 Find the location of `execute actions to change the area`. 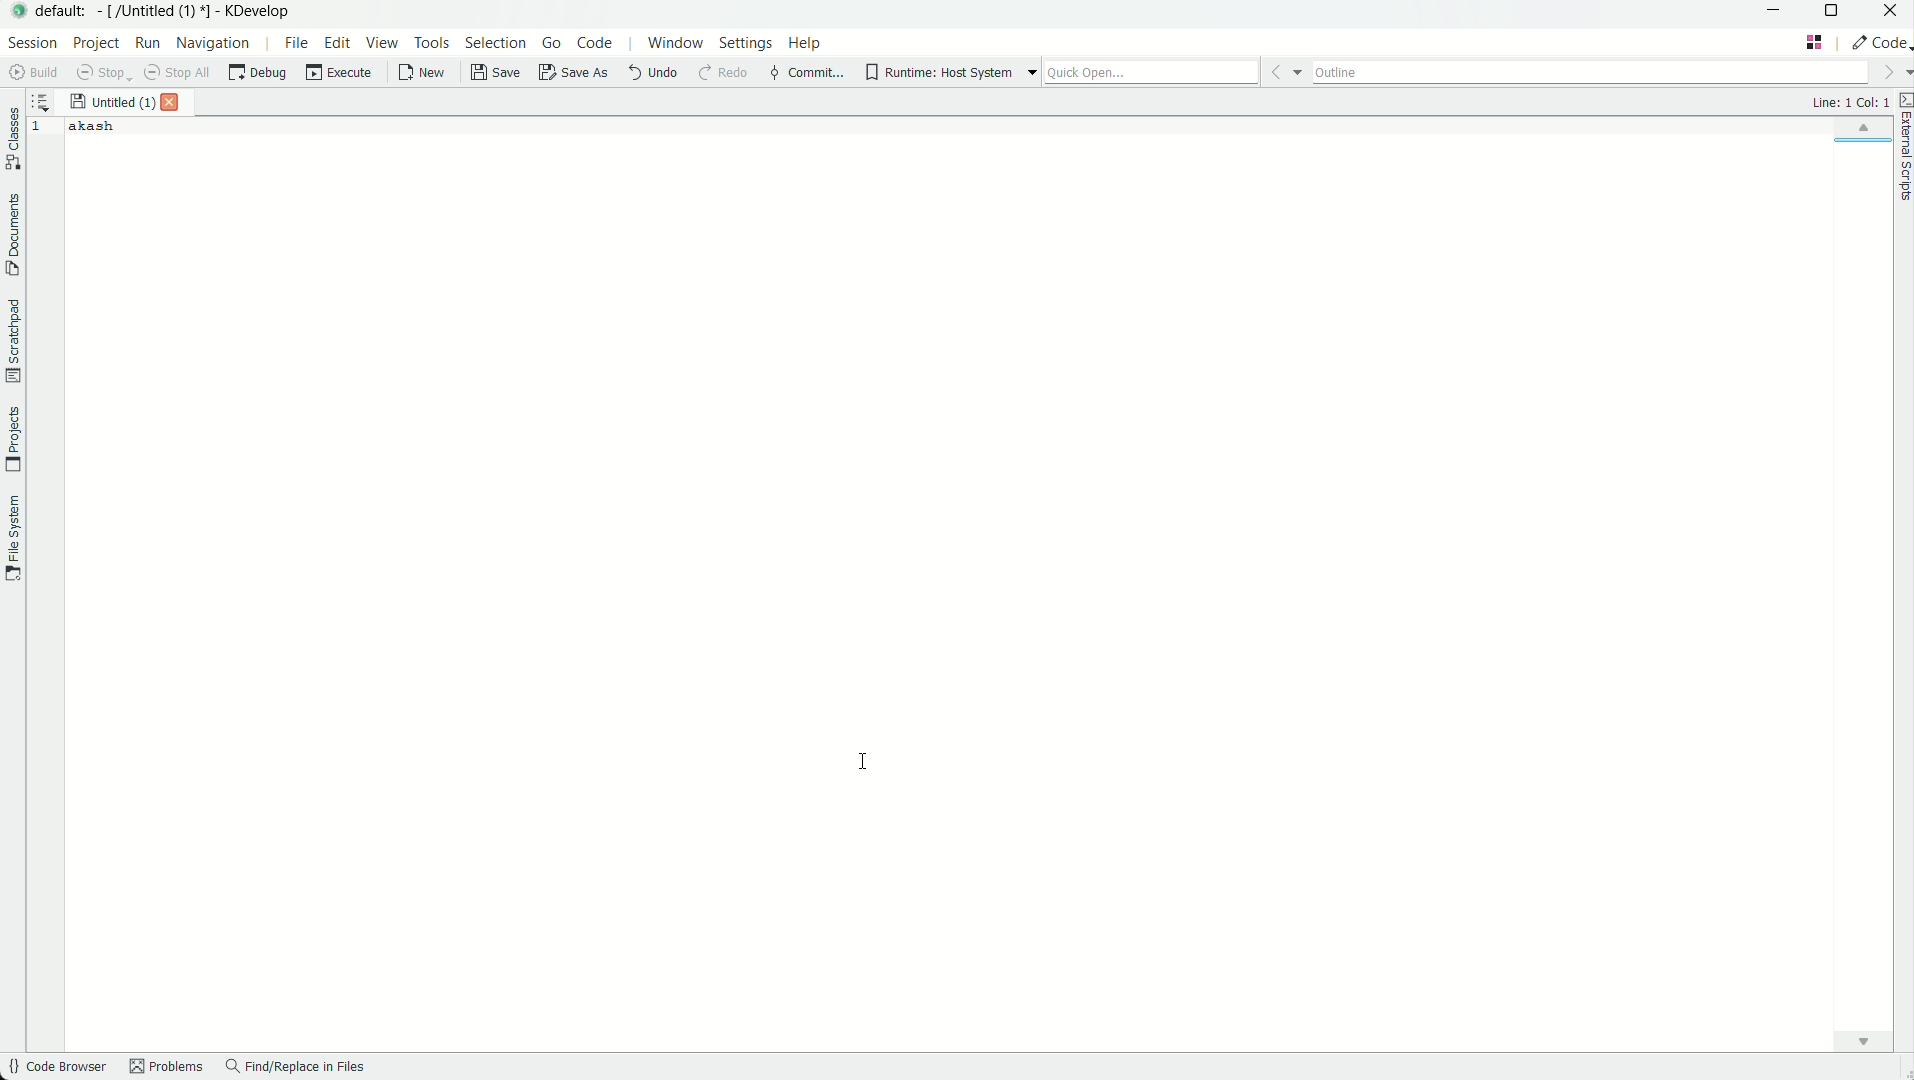

execute actions to change the area is located at coordinates (1878, 42).